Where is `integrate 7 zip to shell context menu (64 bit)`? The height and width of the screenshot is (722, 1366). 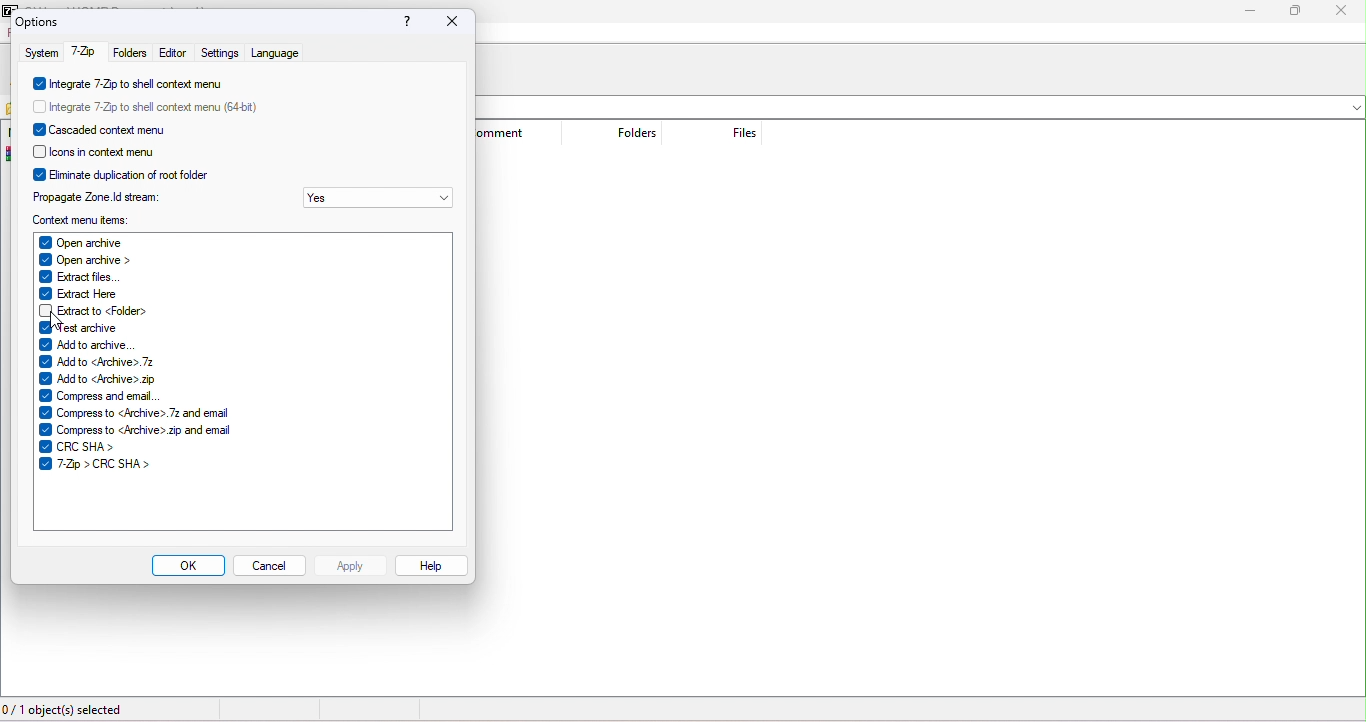
integrate 7 zip to shell context menu (64 bit) is located at coordinates (155, 104).